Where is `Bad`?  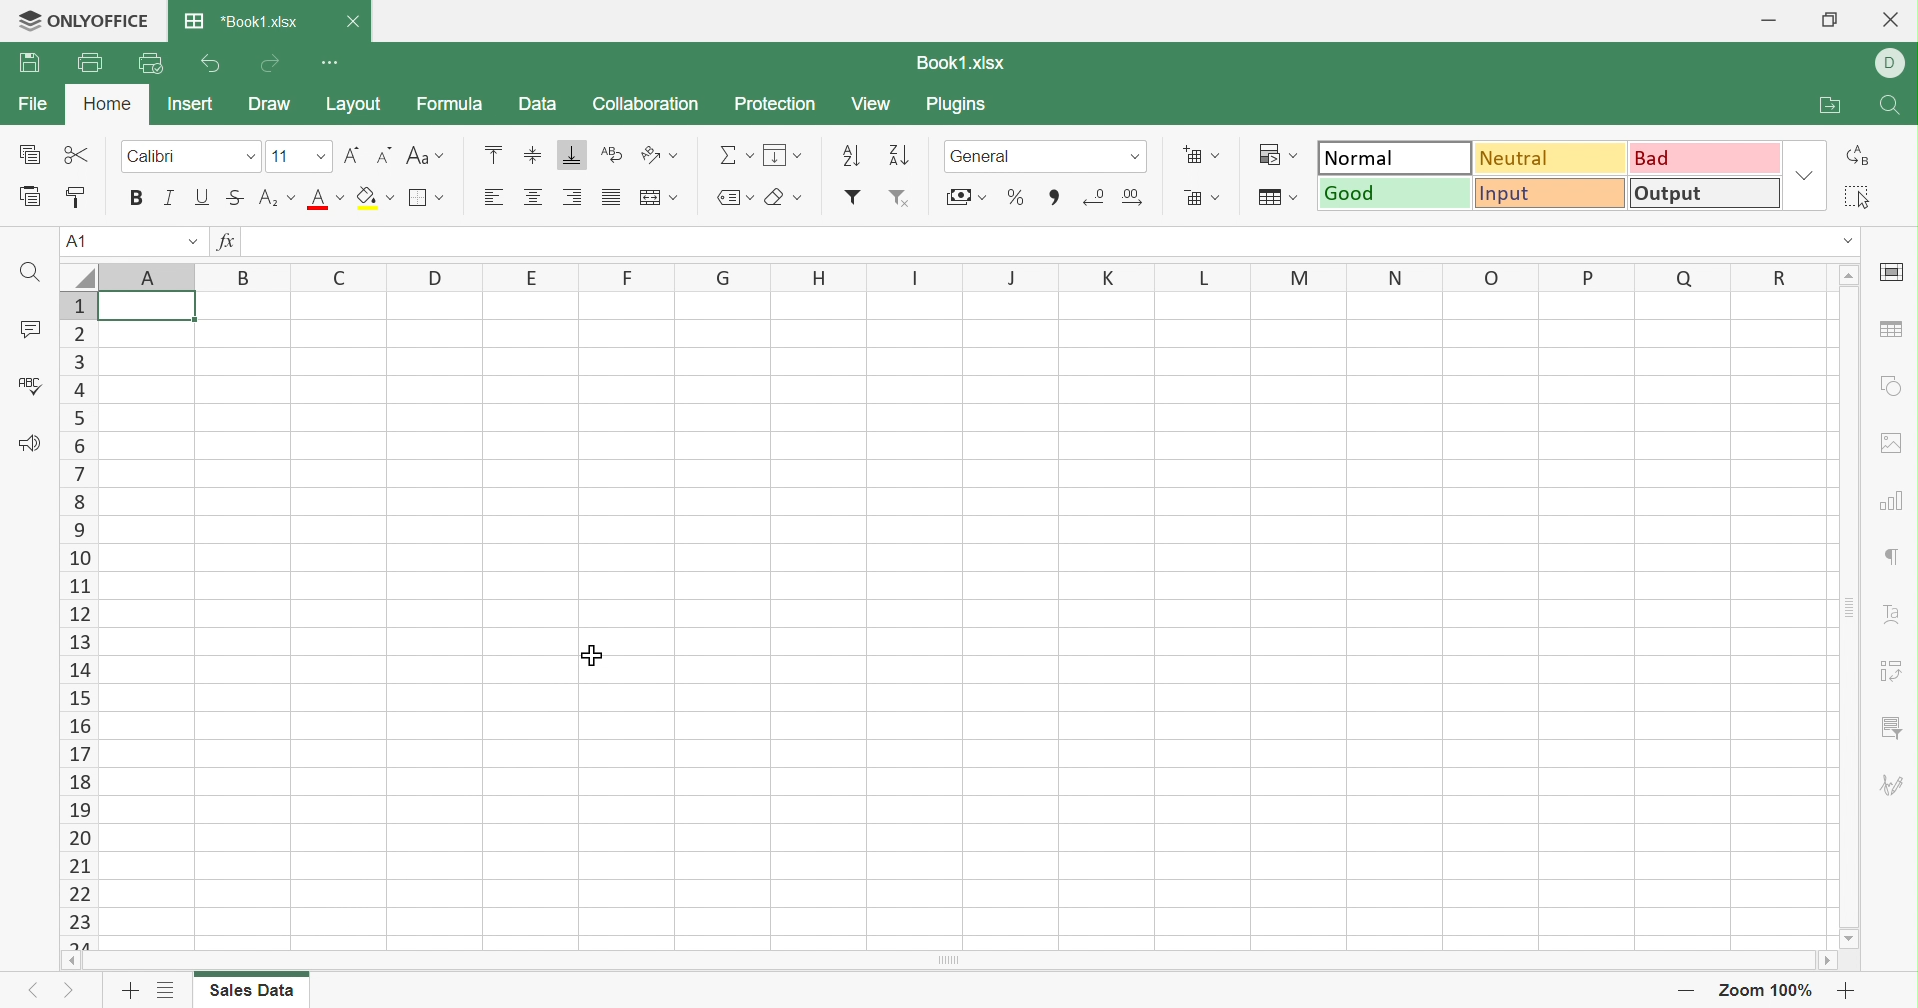 Bad is located at coordinates (1705, 157).